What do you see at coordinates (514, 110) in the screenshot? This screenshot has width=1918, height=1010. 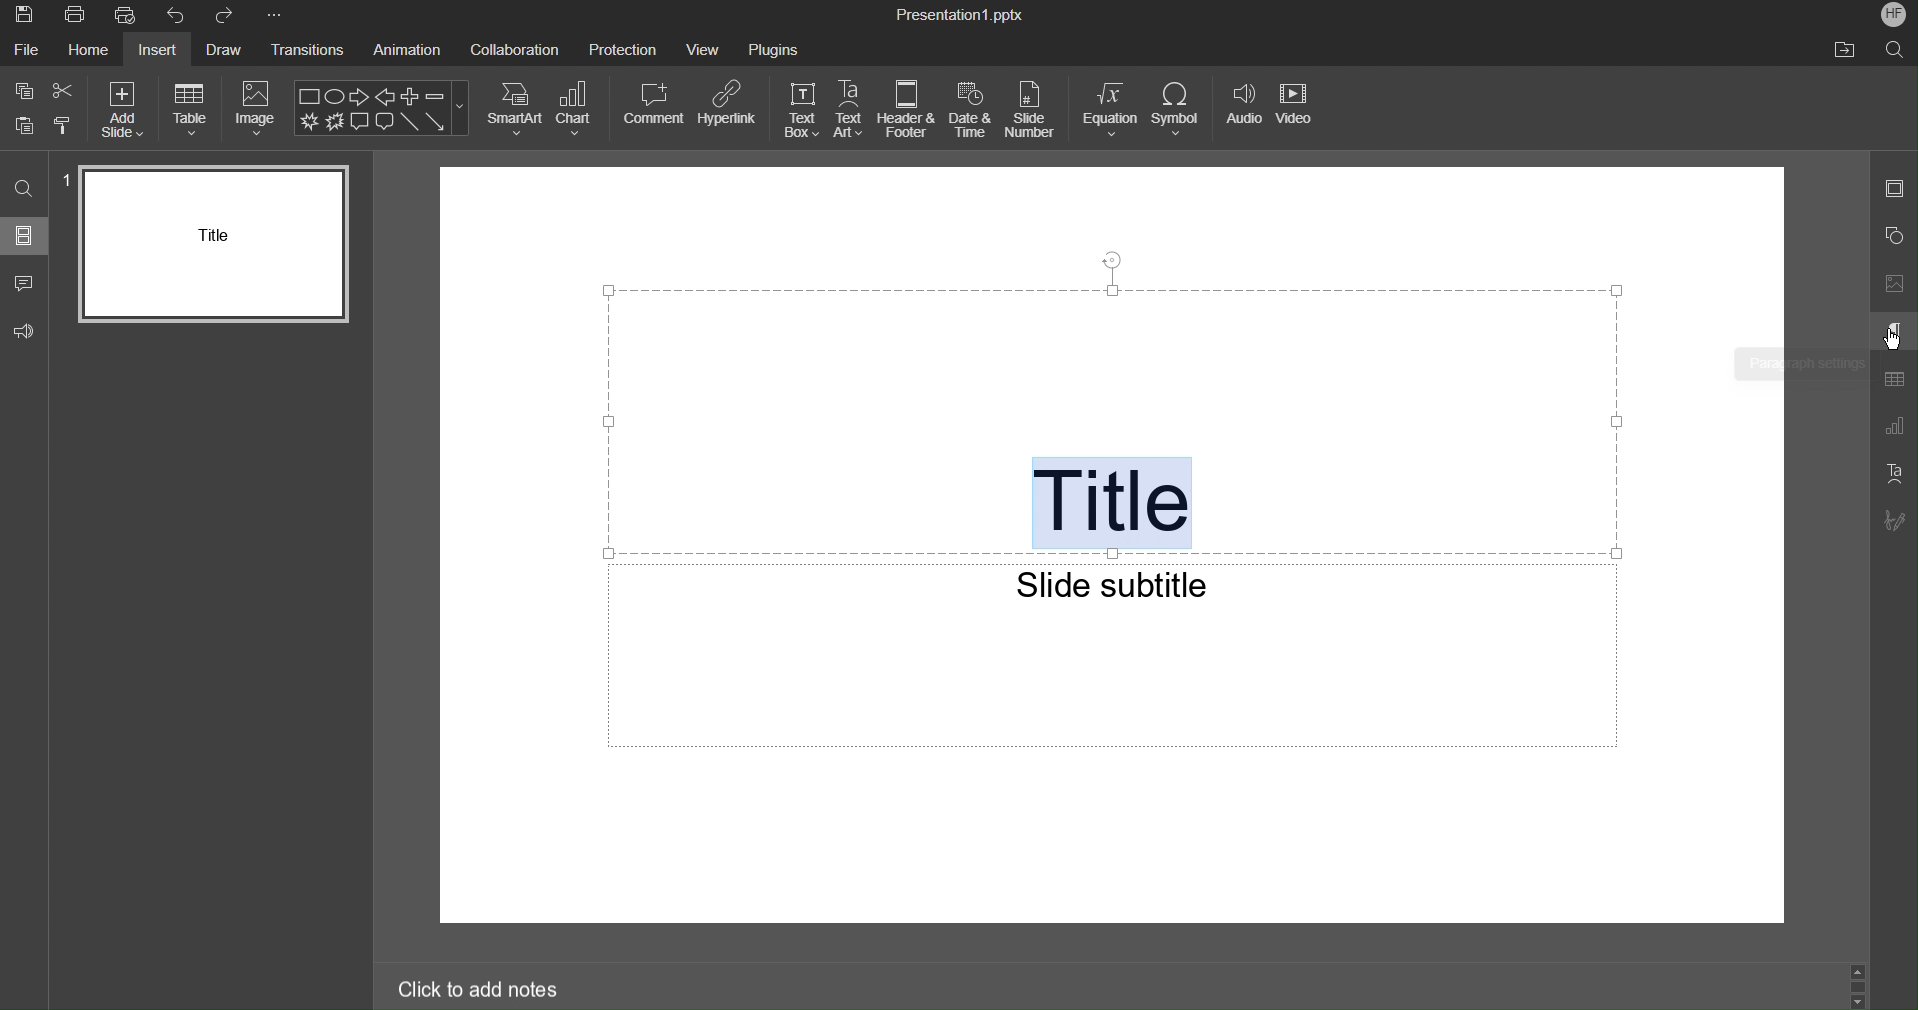 I see `SmartArt` at bounding box center [514, 110].